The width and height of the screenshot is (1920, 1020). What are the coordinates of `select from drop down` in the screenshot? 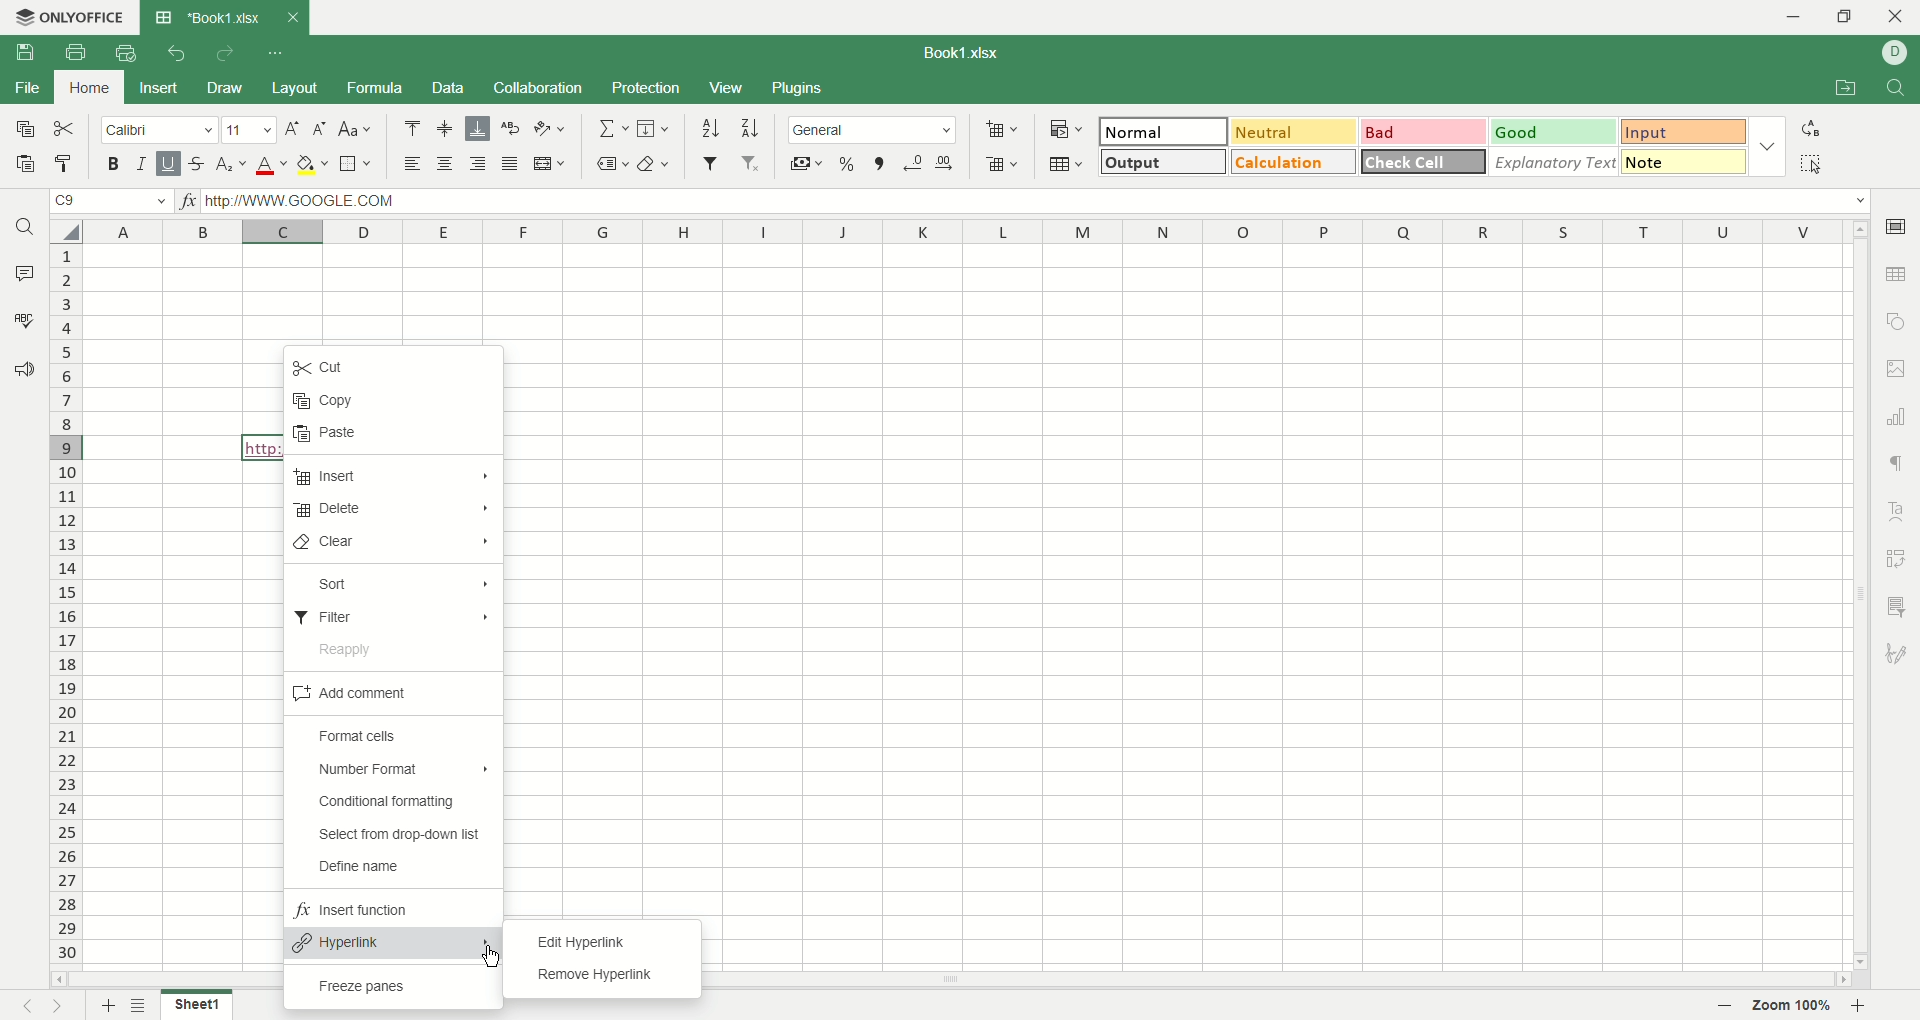 It's located at (397, 833).